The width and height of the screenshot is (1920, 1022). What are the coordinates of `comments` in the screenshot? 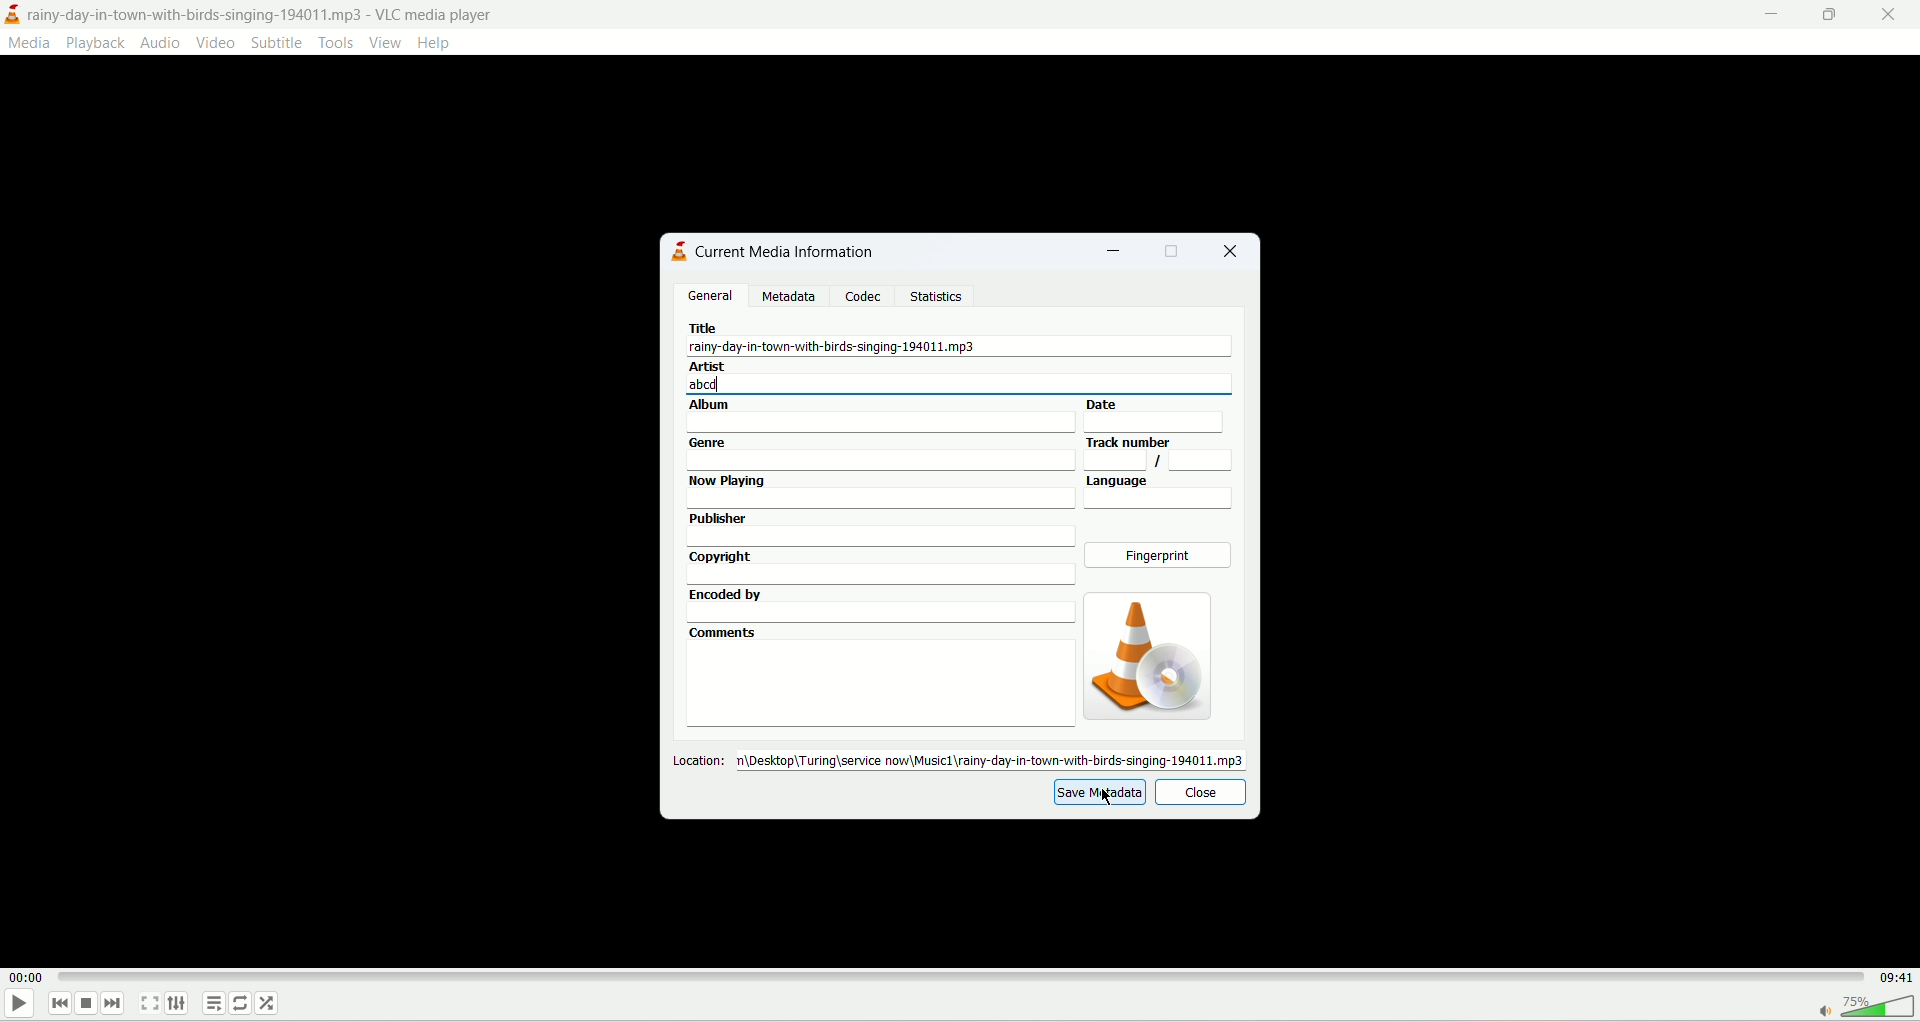 It's located at (878, 676).